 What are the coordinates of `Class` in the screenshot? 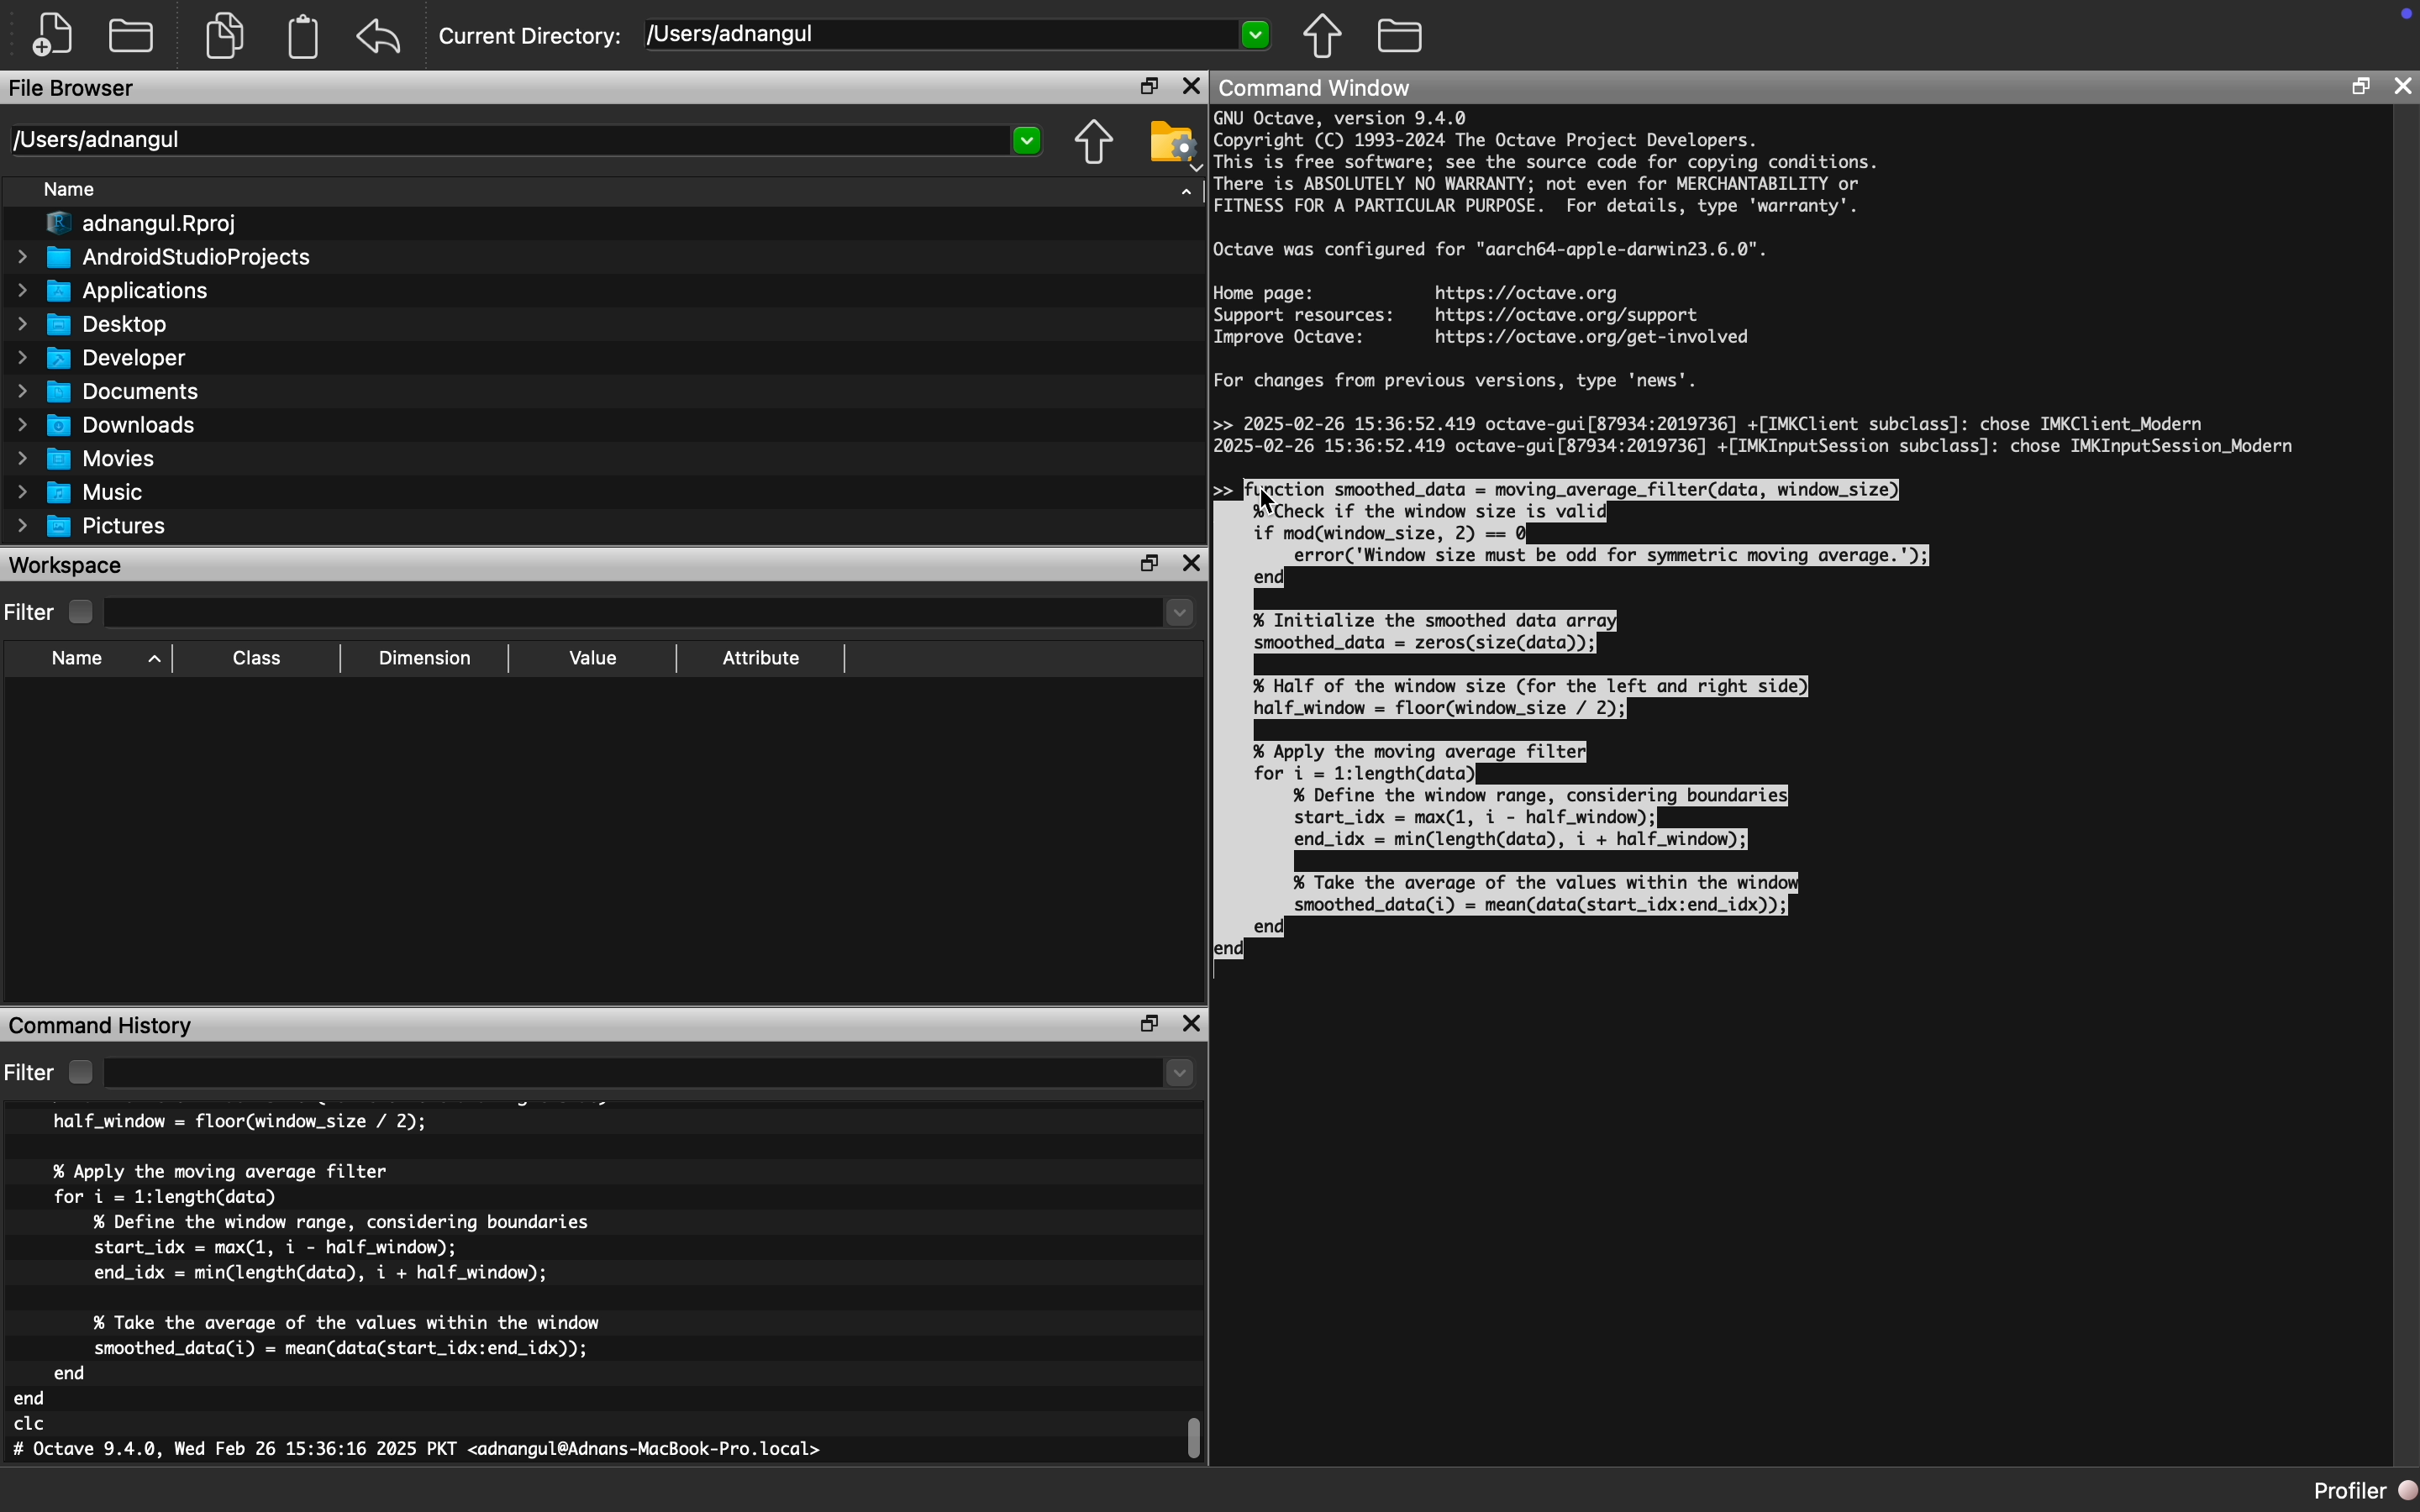 It's located at (257, 659).